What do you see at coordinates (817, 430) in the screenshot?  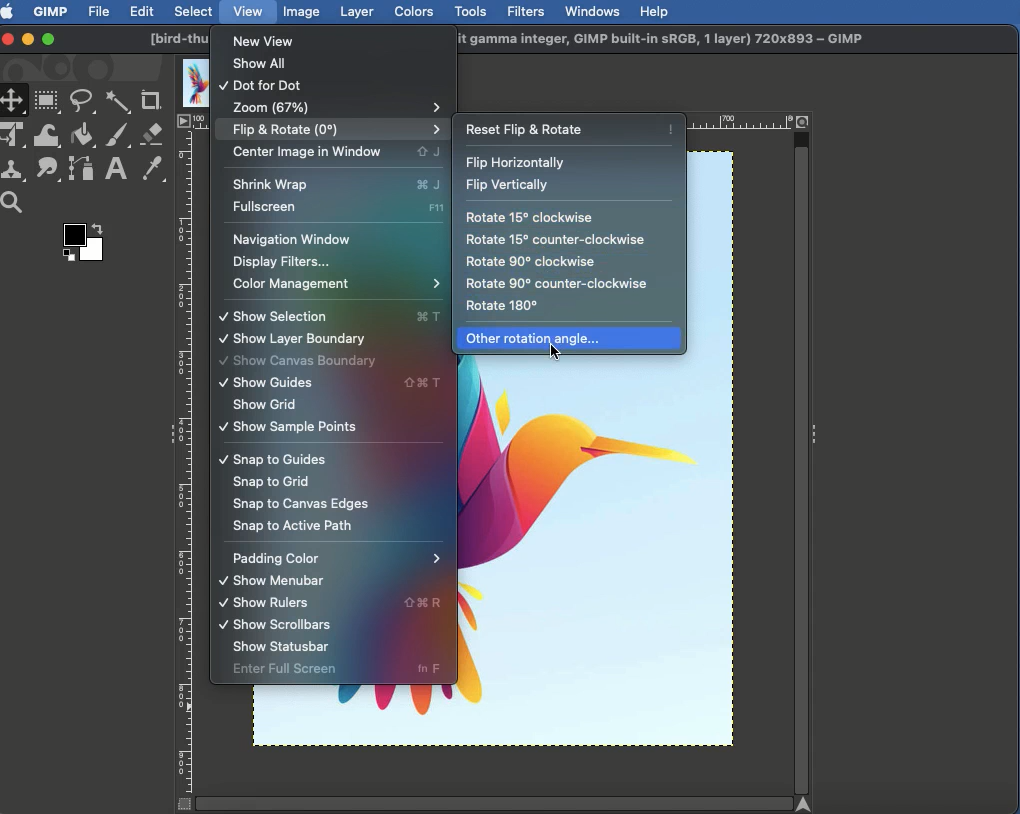 I see `Show sidebar menu` at bounding box center [817, 430].